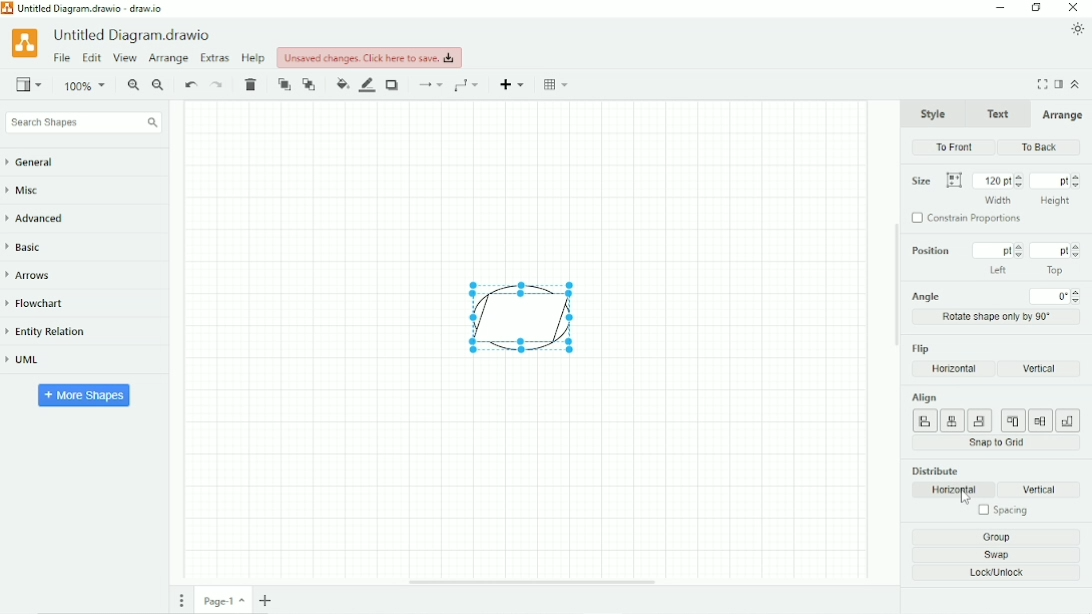 This screenshot has height=614, width=1092. I want to click on cursor, so click(964, 500).